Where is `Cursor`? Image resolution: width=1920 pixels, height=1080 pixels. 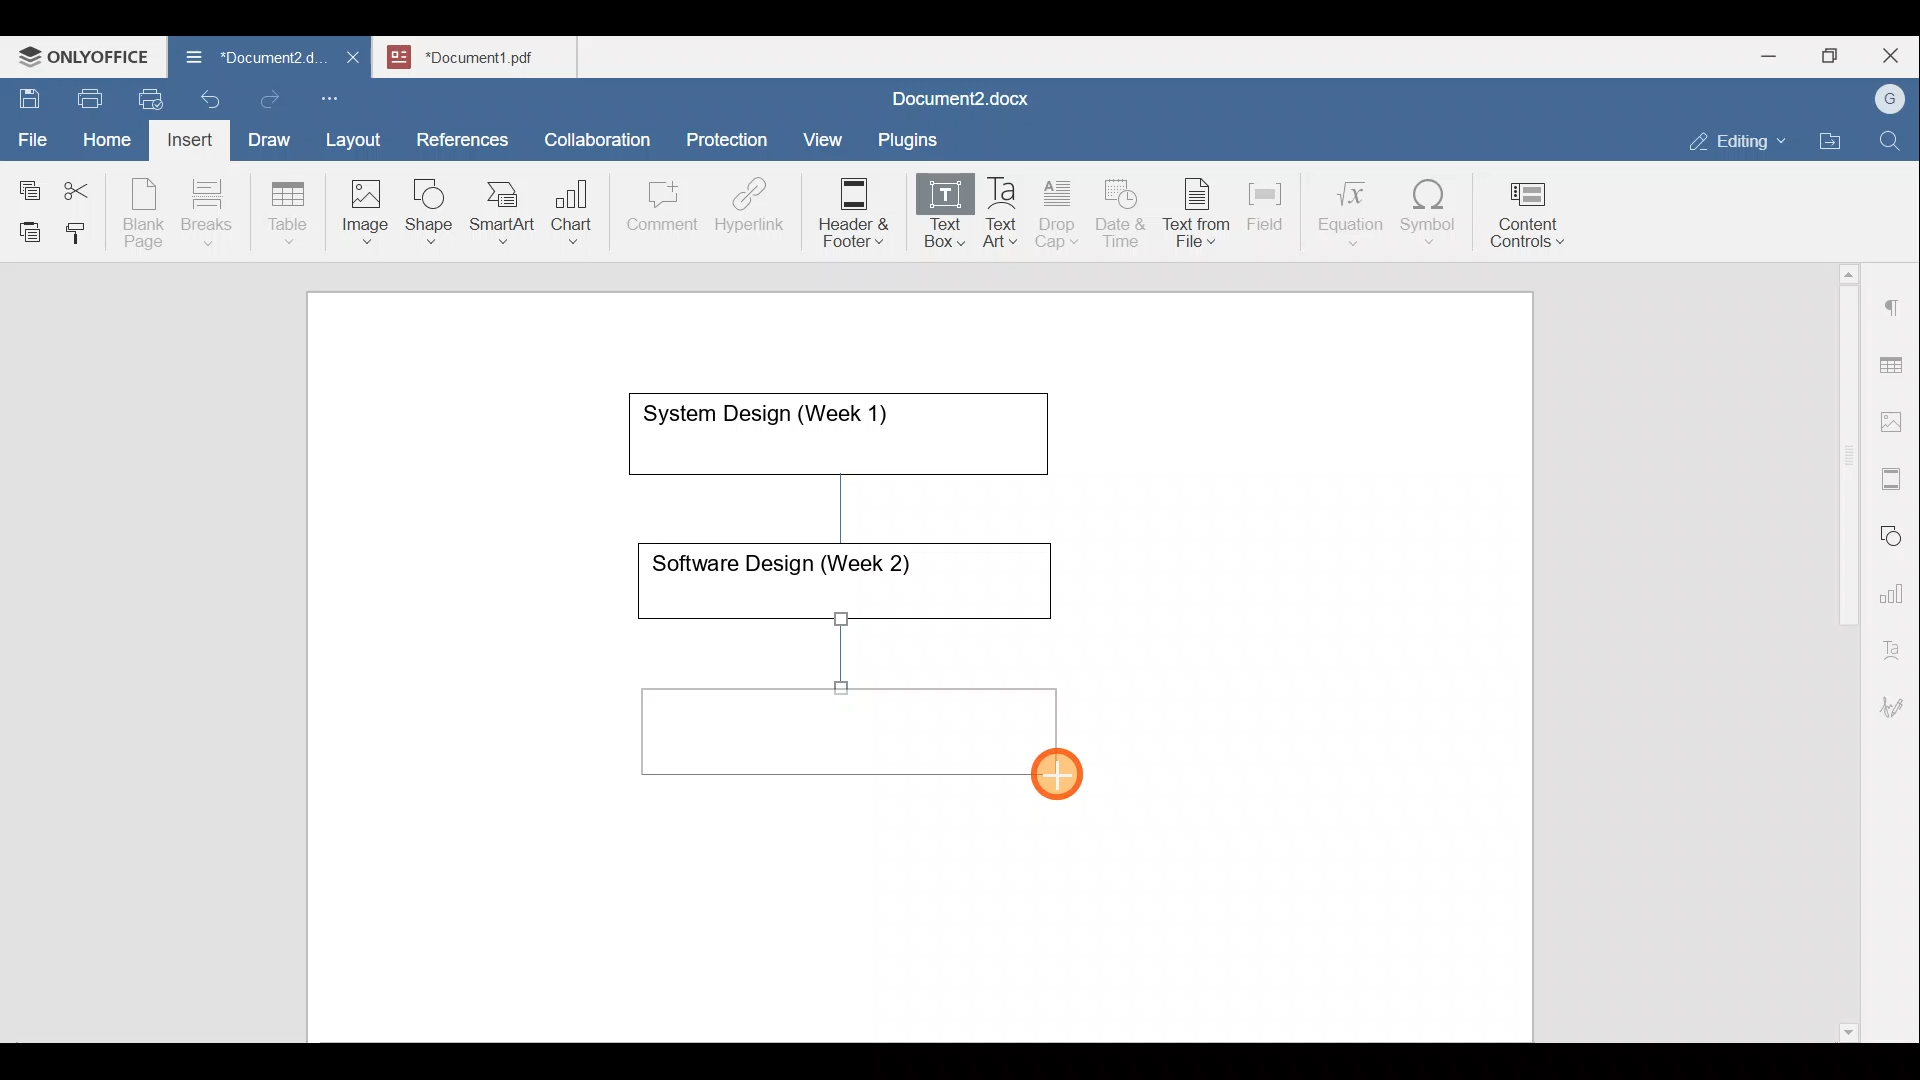 Cursor is located at coordinates (1081, 782).